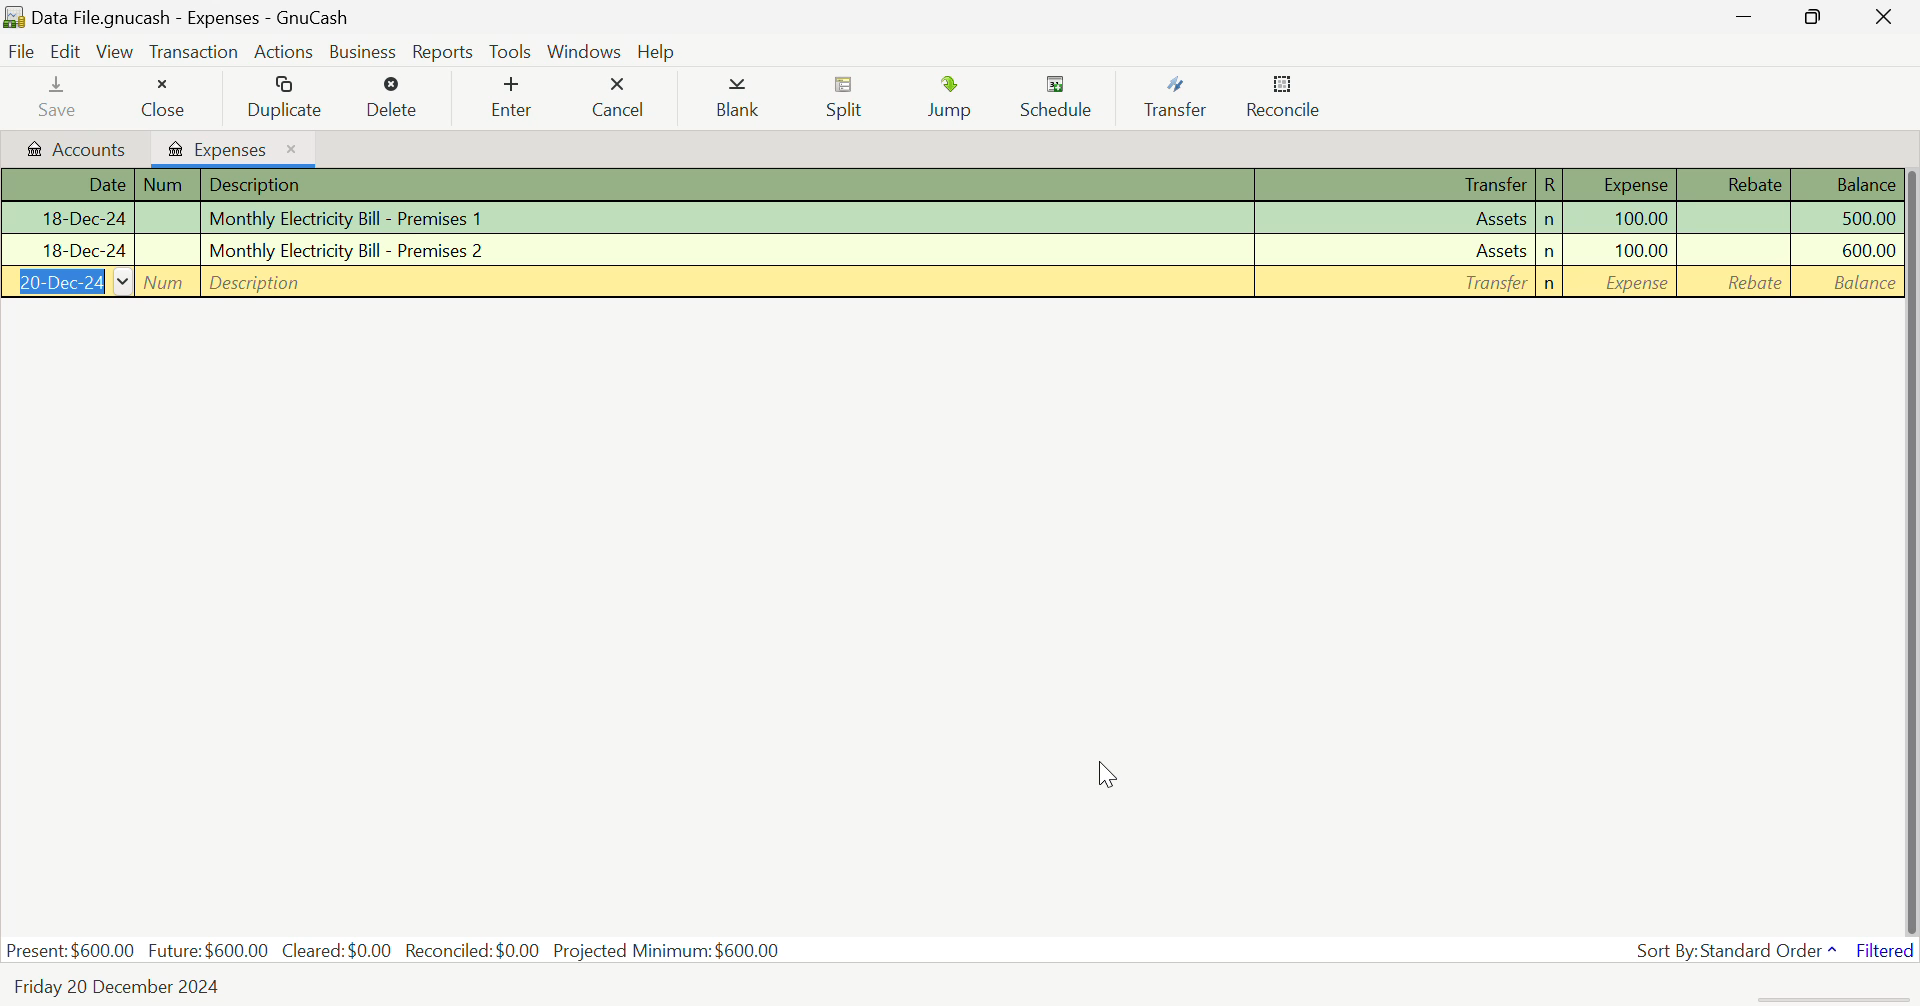  What do you see at coordinates (71, 951) in the screenshot?
I see `Present` at bounding box center [71, 951].